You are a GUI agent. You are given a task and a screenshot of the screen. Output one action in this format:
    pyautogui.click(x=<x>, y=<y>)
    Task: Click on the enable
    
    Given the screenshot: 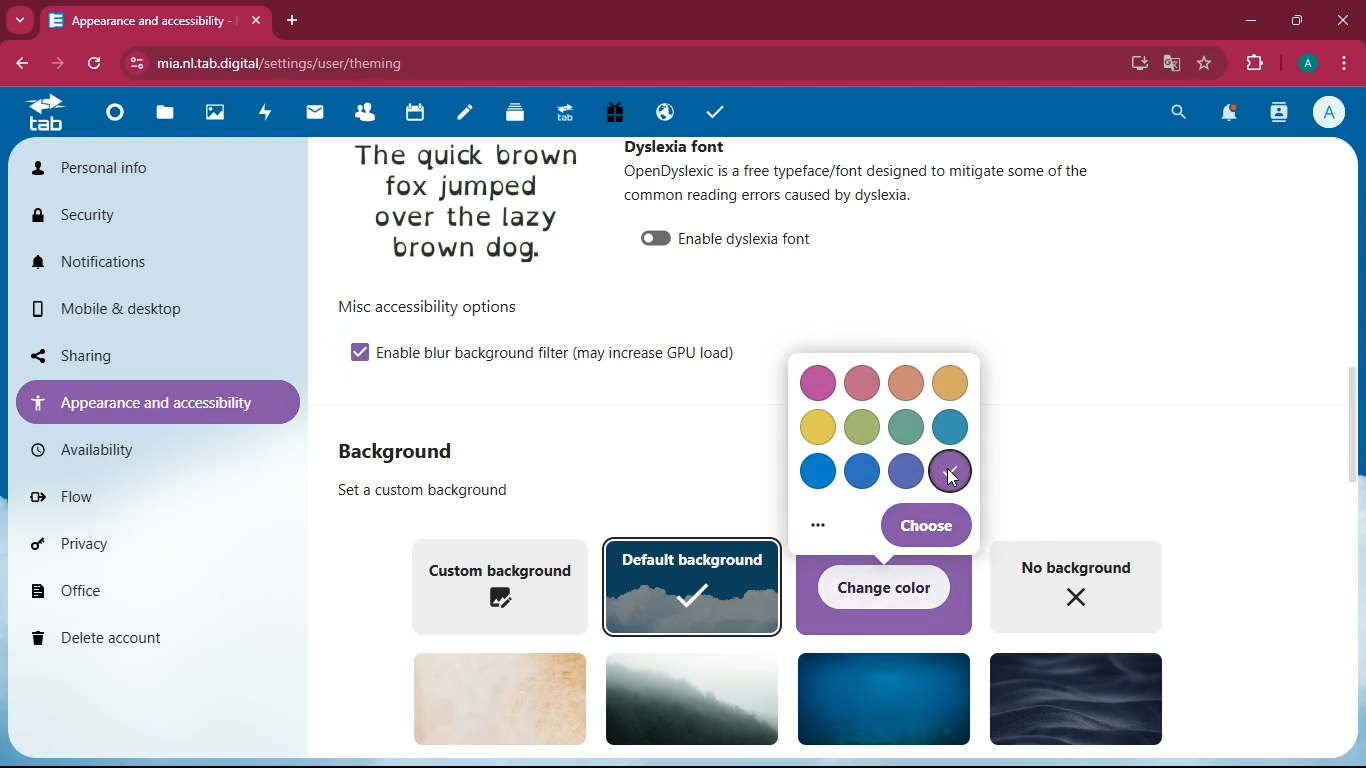 What is the action you would take?
    pyautogui.click(x=654, y=239)
    